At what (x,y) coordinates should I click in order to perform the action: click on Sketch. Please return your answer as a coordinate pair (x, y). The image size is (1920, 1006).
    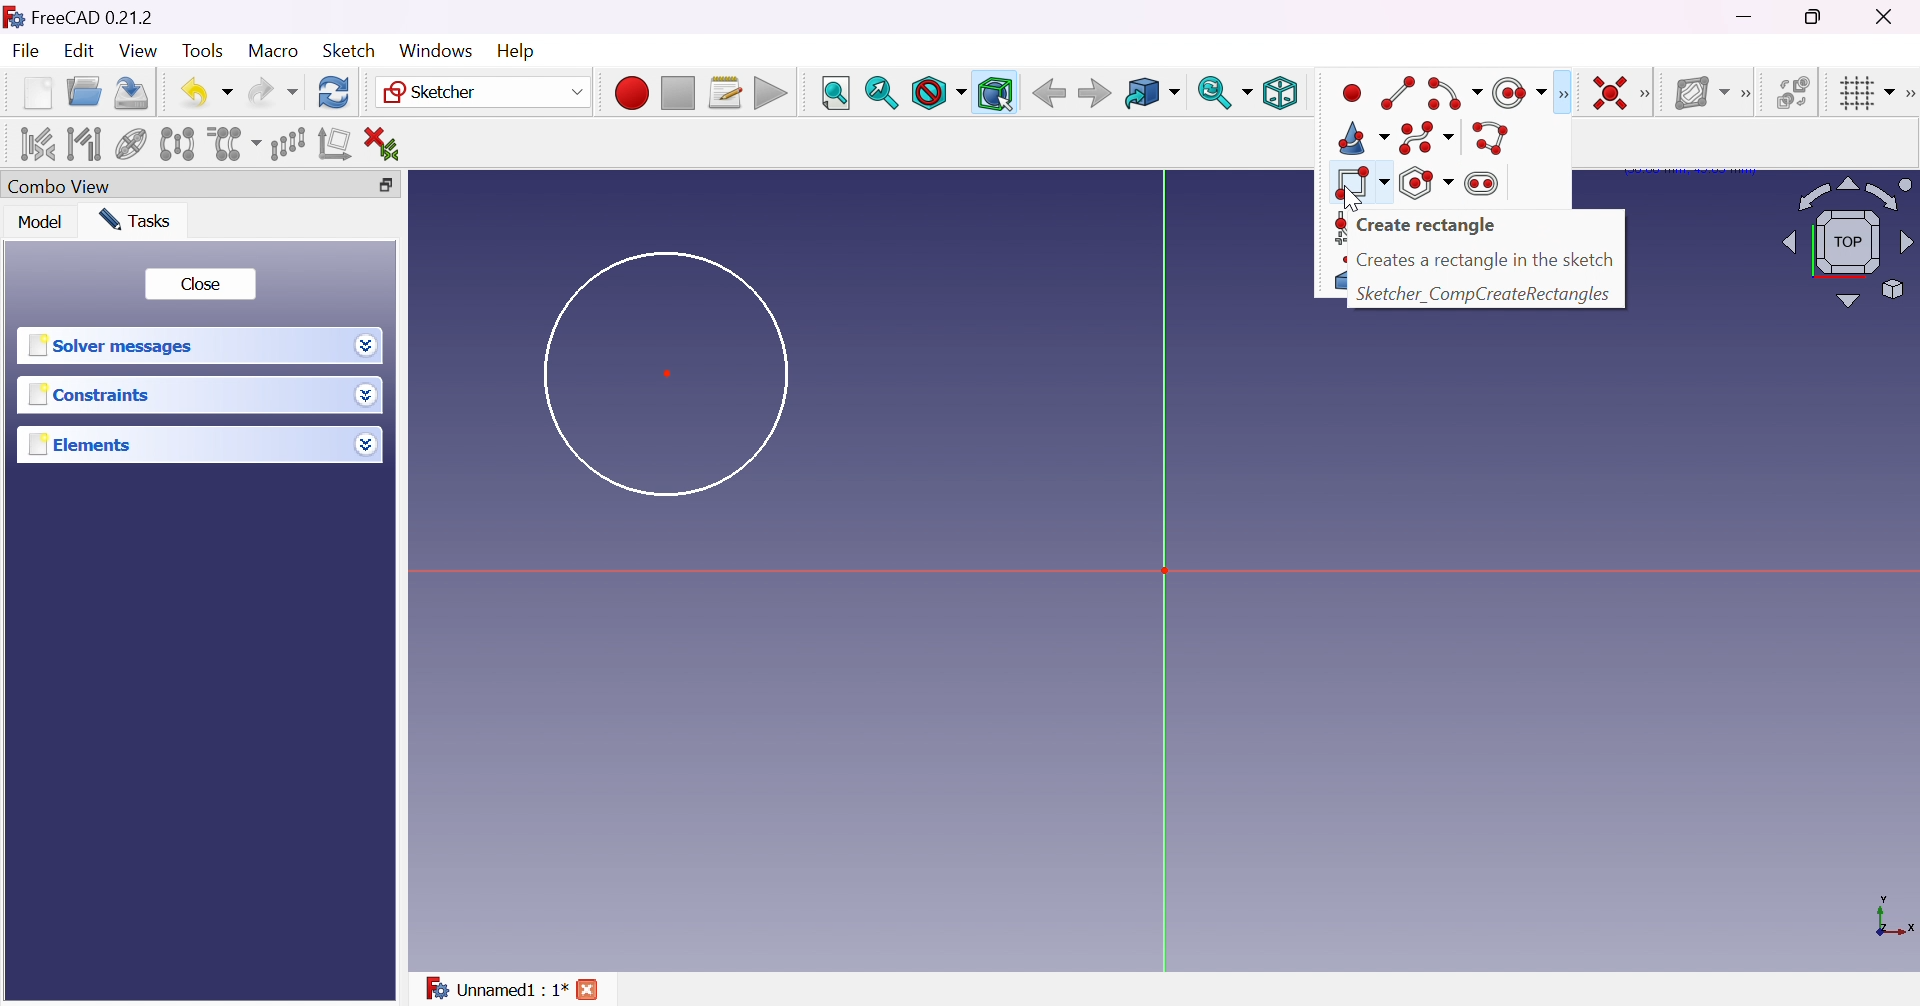
    Looking at the image, I should click on (348, 50).